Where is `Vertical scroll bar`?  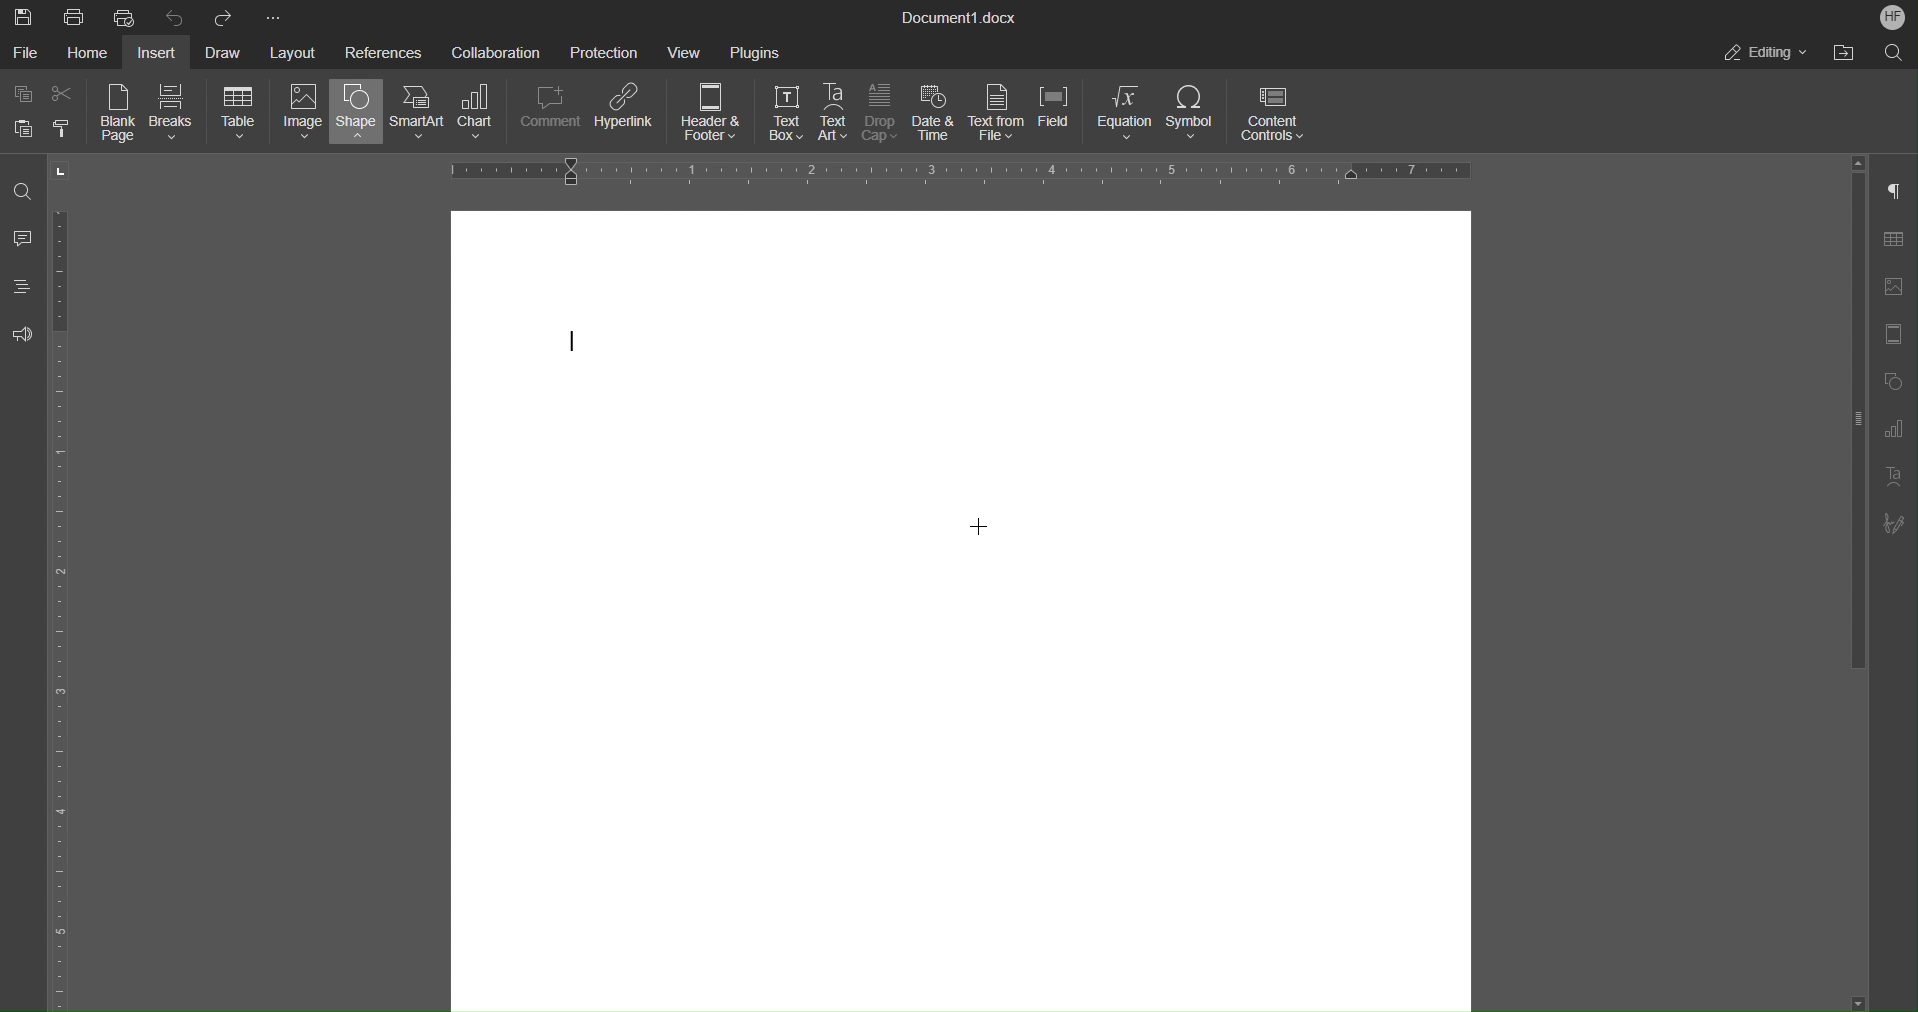
Vertical scroll bar is located at coordinates (1854, 428).